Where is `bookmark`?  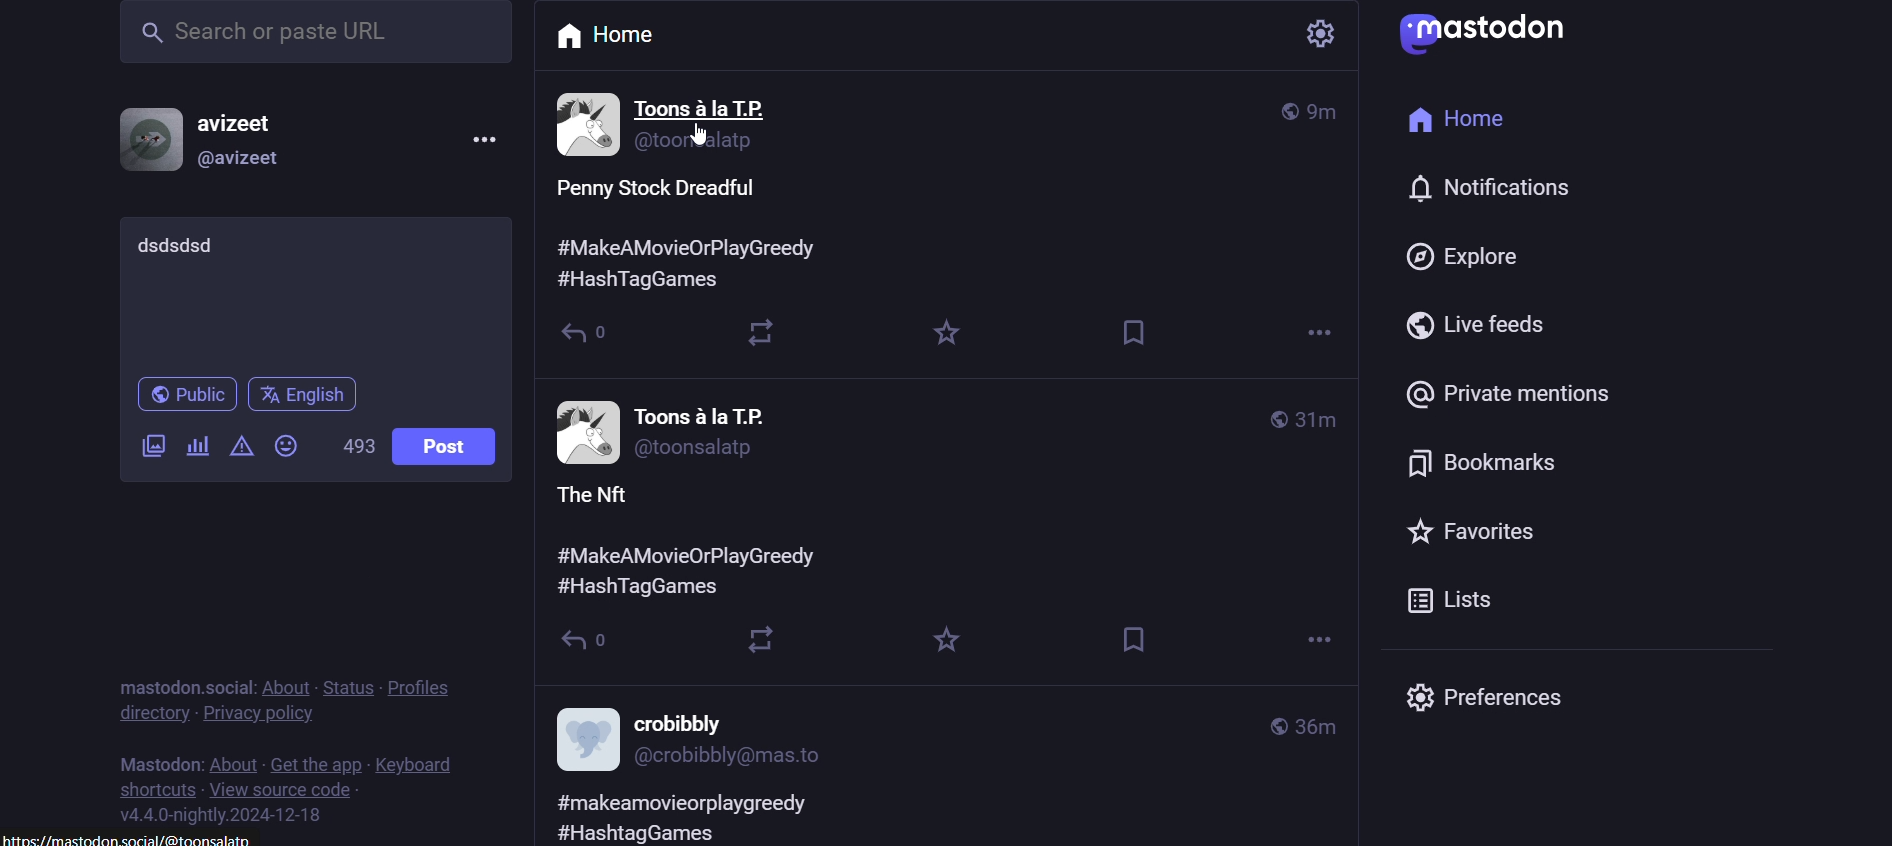
bookmark is located at coordinates (1131, 335).